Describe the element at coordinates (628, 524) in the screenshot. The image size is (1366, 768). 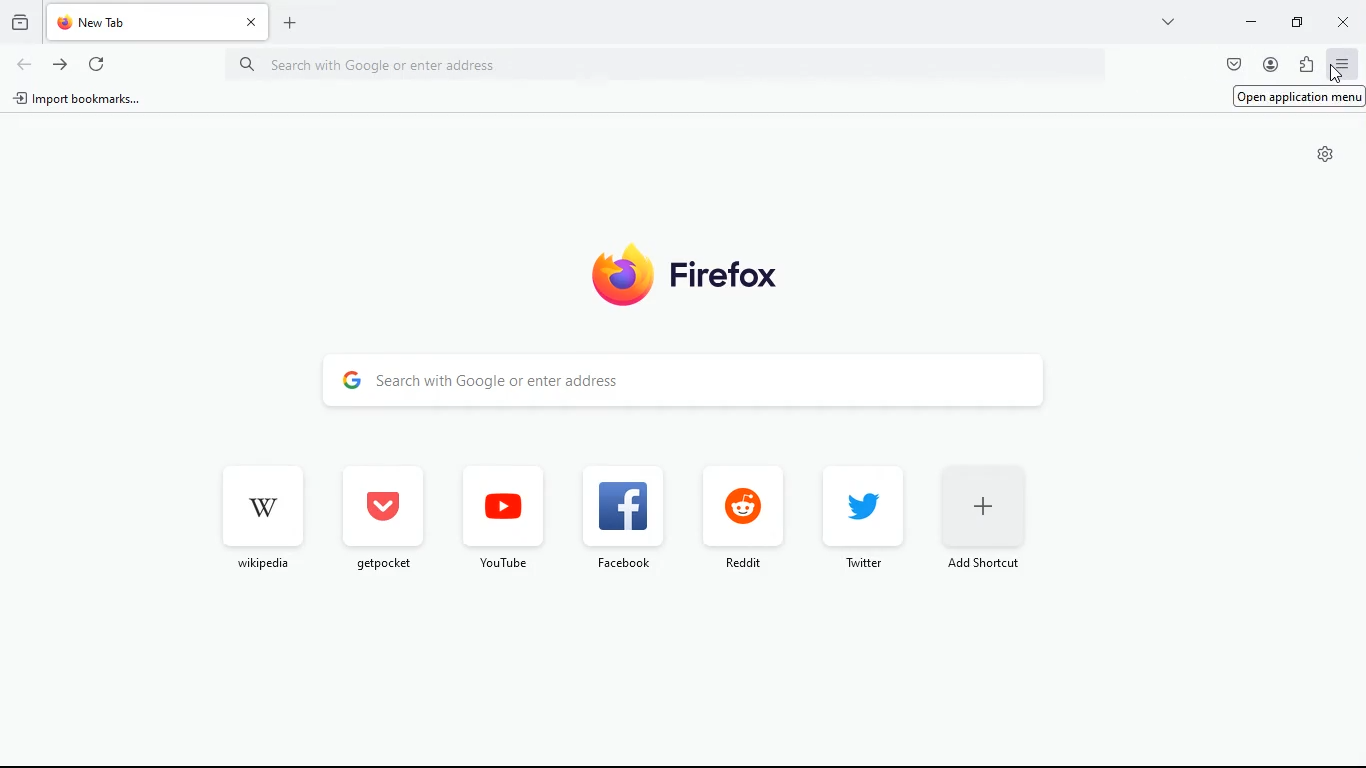
I see `facebook` at that location.